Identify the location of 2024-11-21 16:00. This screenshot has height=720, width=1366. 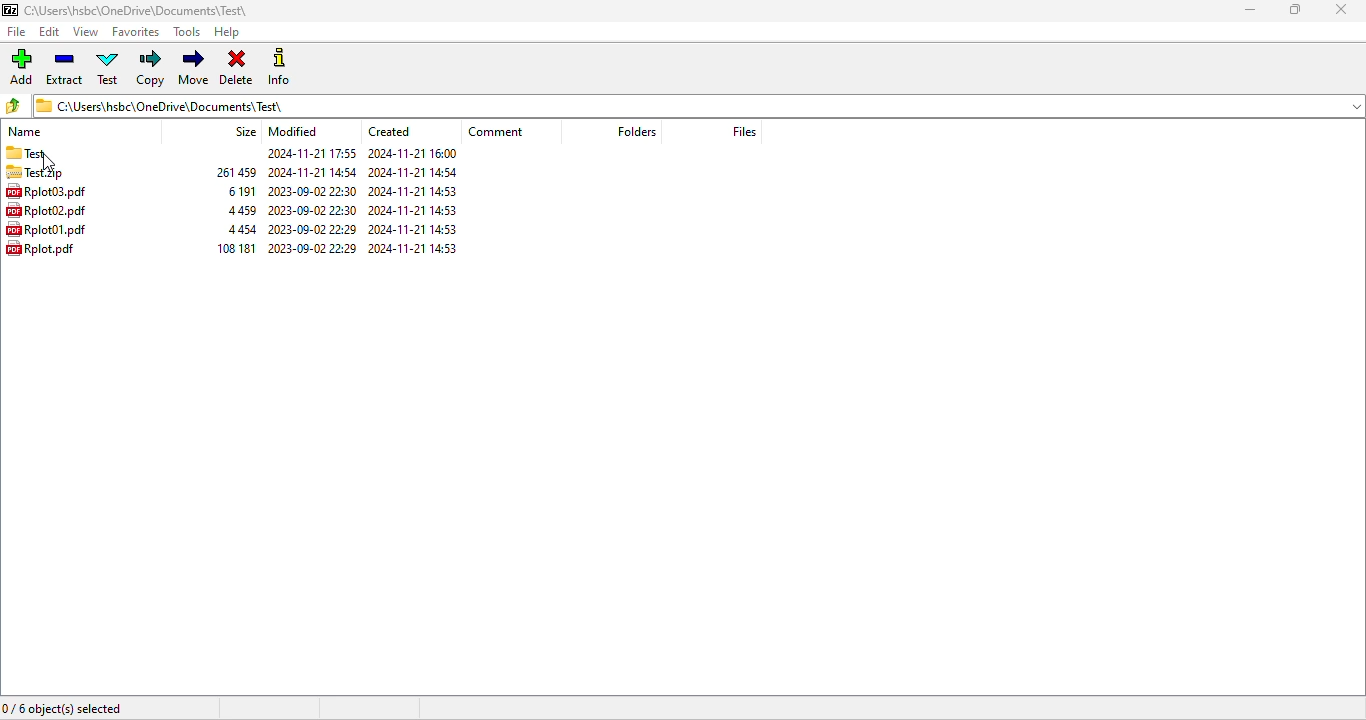
(415, 154).